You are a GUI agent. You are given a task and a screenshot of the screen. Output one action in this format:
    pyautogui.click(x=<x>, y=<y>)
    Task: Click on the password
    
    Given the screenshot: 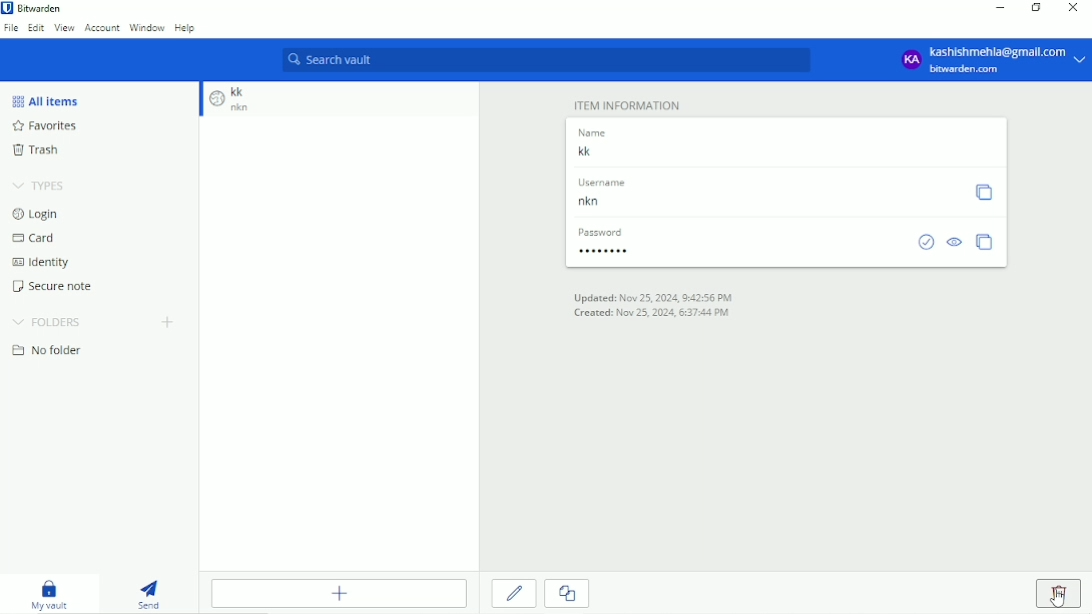 What is the action you would take?
    pyautogui.click(x=597, y=231)
    